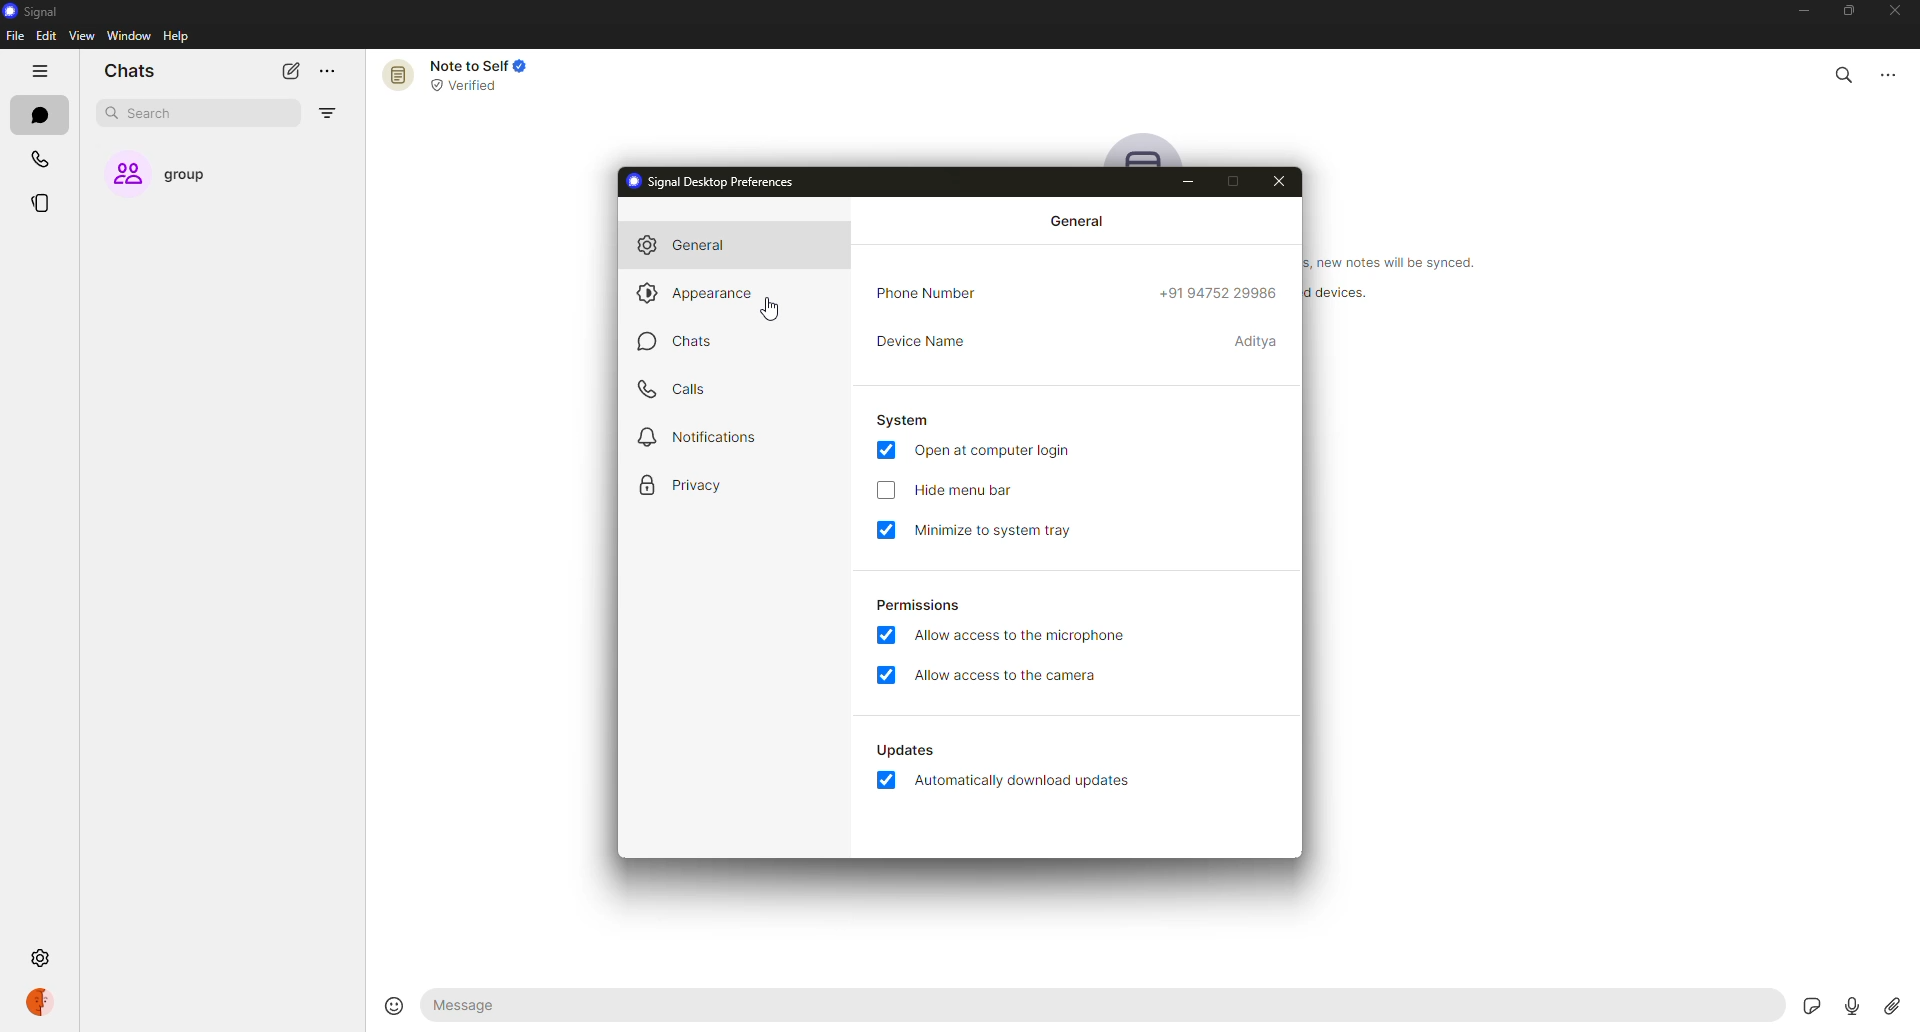 Image resolution: width=1920 pixels, height=1032 pixels. What do you see at coordinates (717, 180) in the screenshot?
I see `desktop preferences` at bounding box center [717, 180].